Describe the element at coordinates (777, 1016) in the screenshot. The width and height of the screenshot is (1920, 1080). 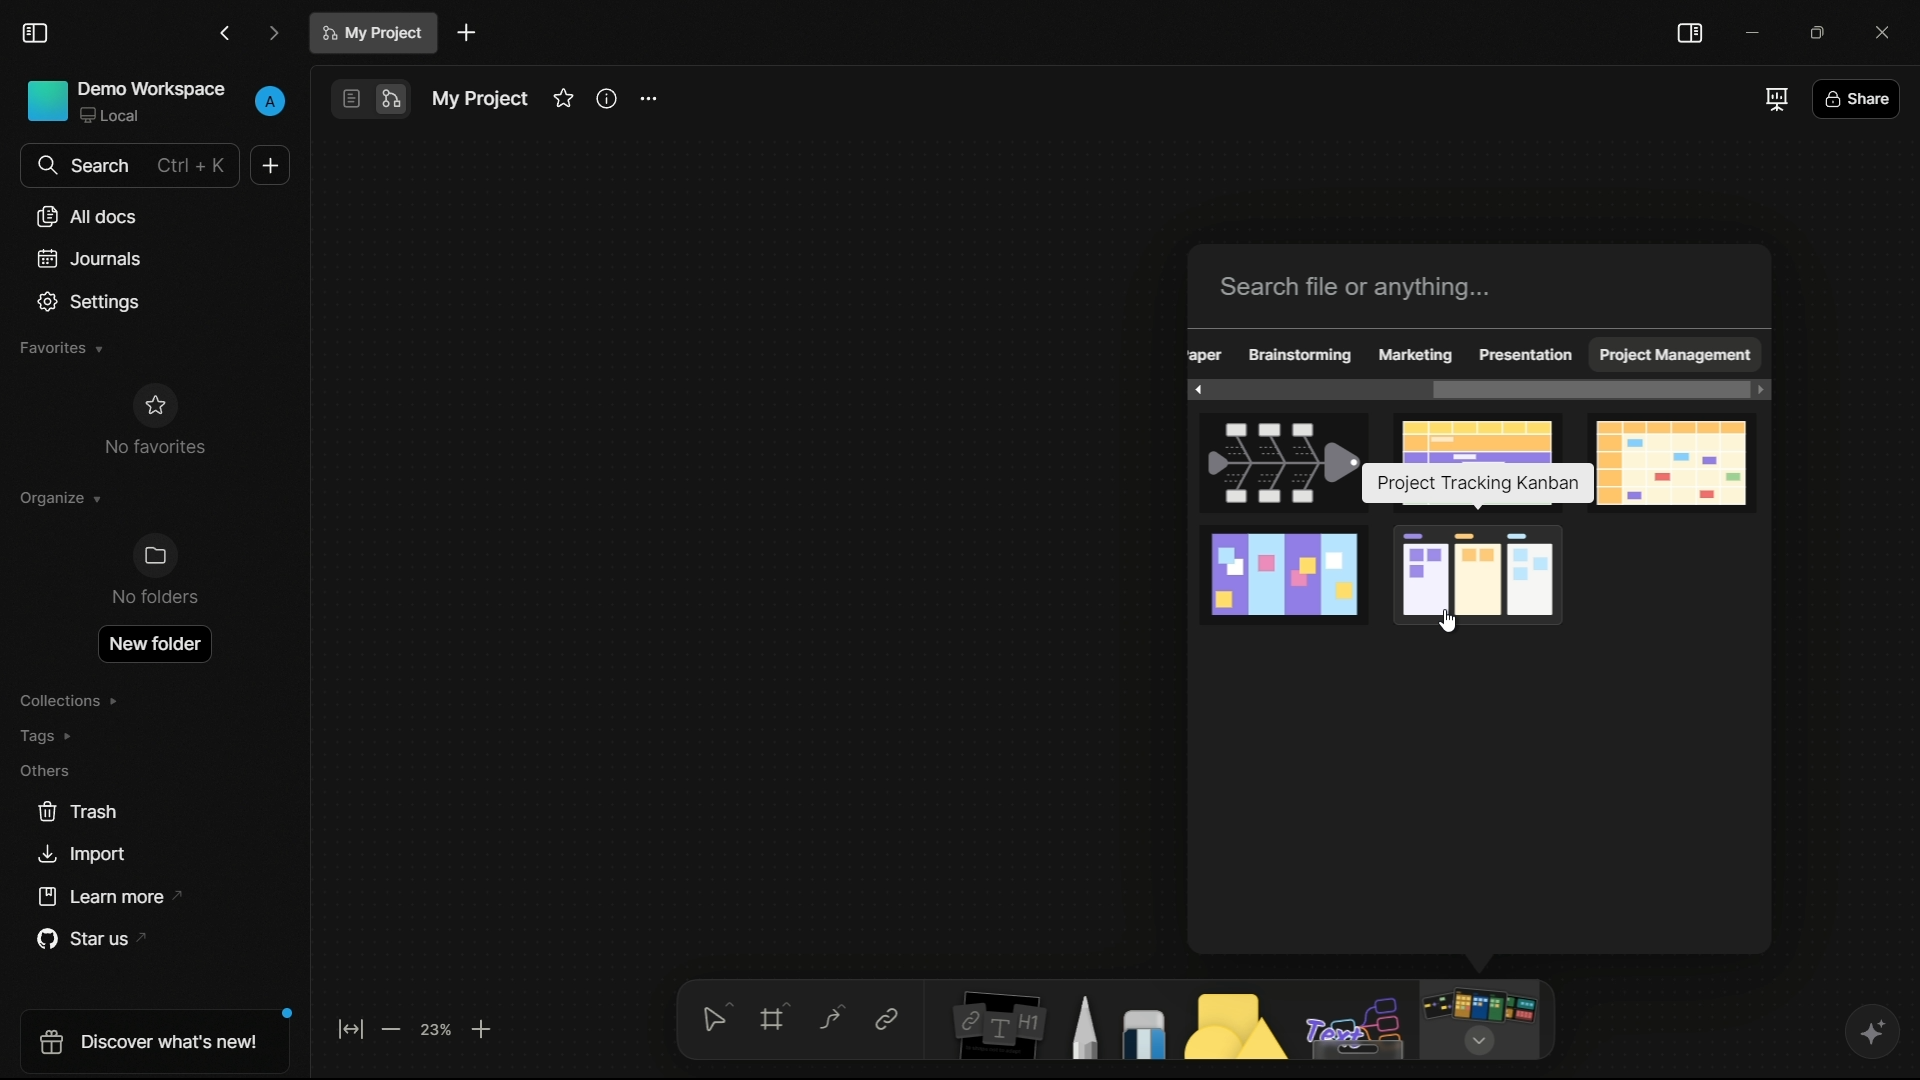
I see `frames` at that location.